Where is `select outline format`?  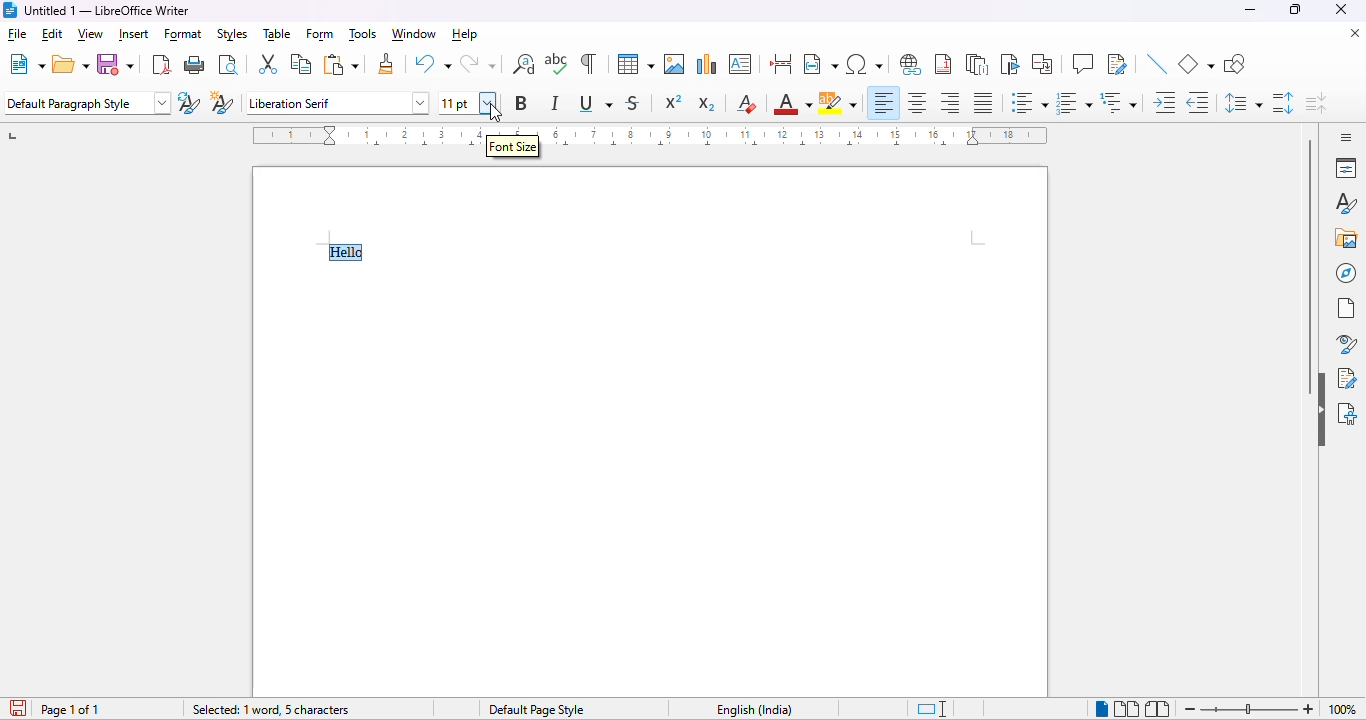
select outline format is located at coordinates (1119, 102).